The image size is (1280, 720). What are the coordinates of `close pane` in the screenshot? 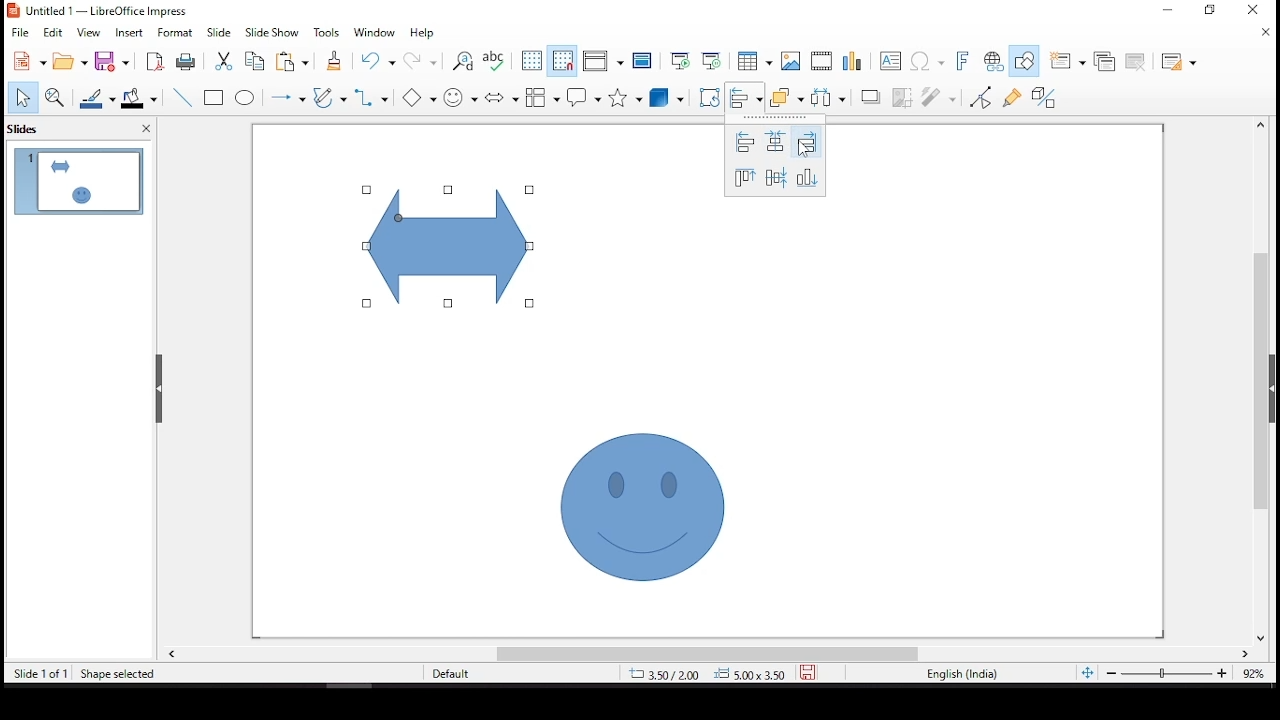 It's located at (148, 128).